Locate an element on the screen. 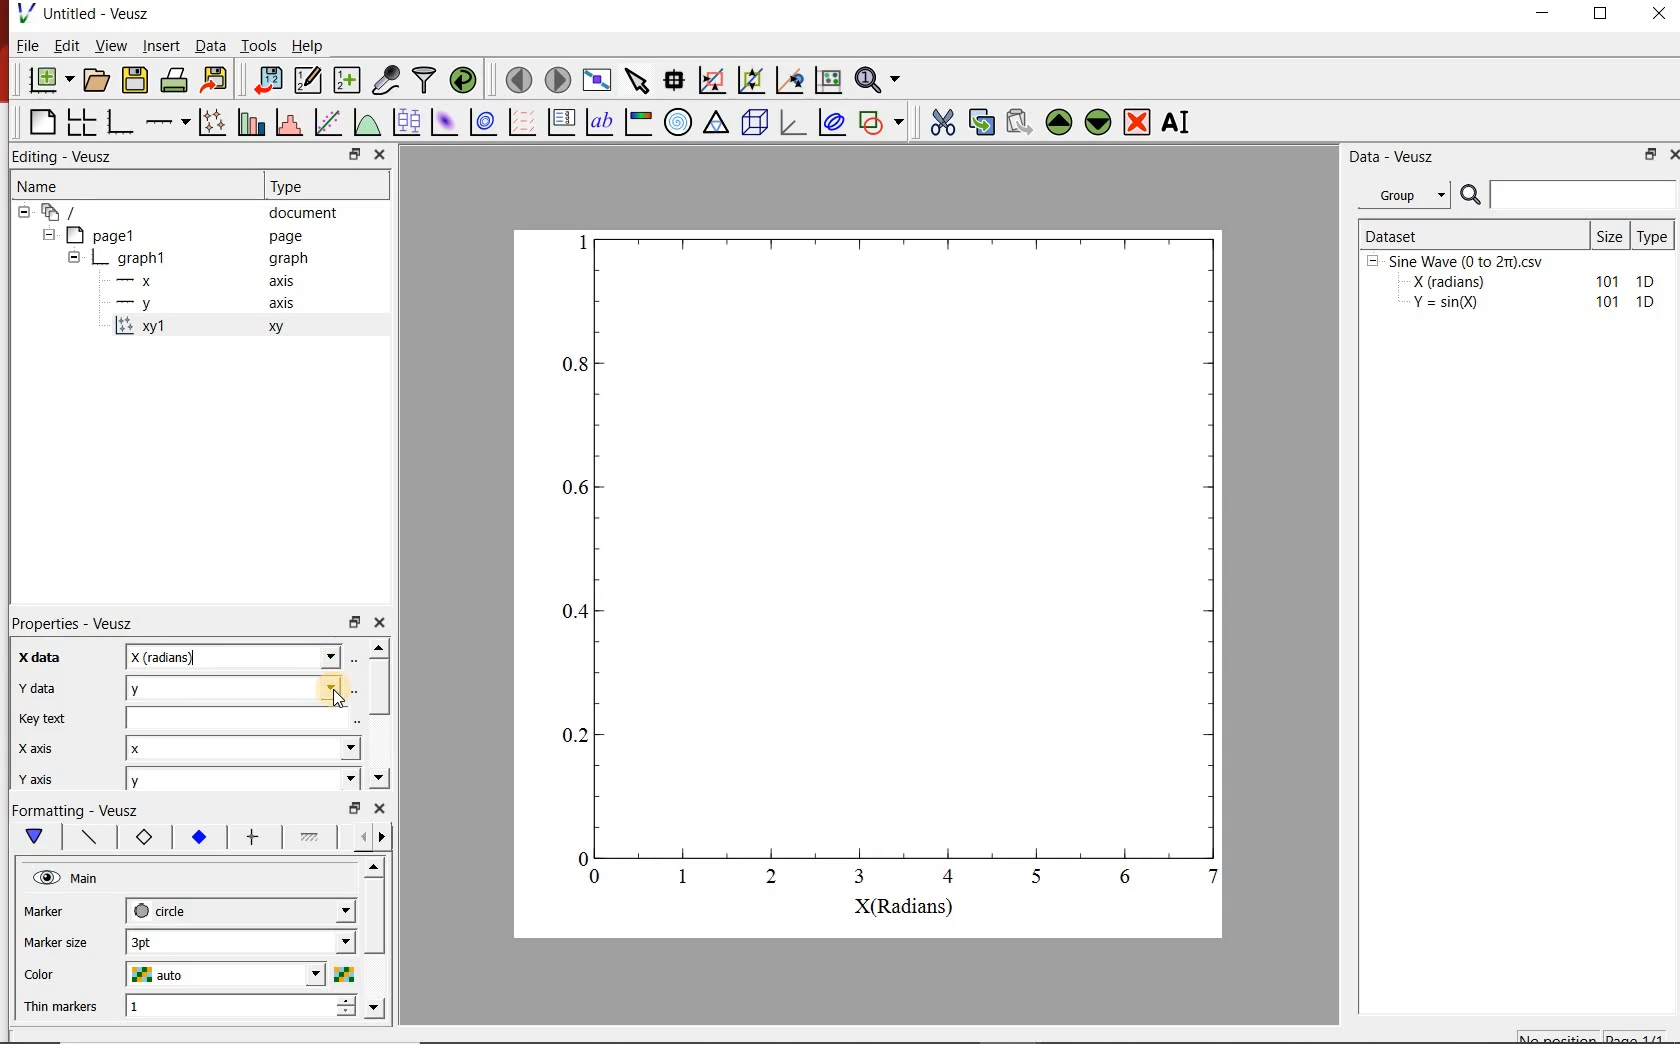 The width and height of the screenshot is (1680, 1044). add an axis is located at coordinates (167, 122).